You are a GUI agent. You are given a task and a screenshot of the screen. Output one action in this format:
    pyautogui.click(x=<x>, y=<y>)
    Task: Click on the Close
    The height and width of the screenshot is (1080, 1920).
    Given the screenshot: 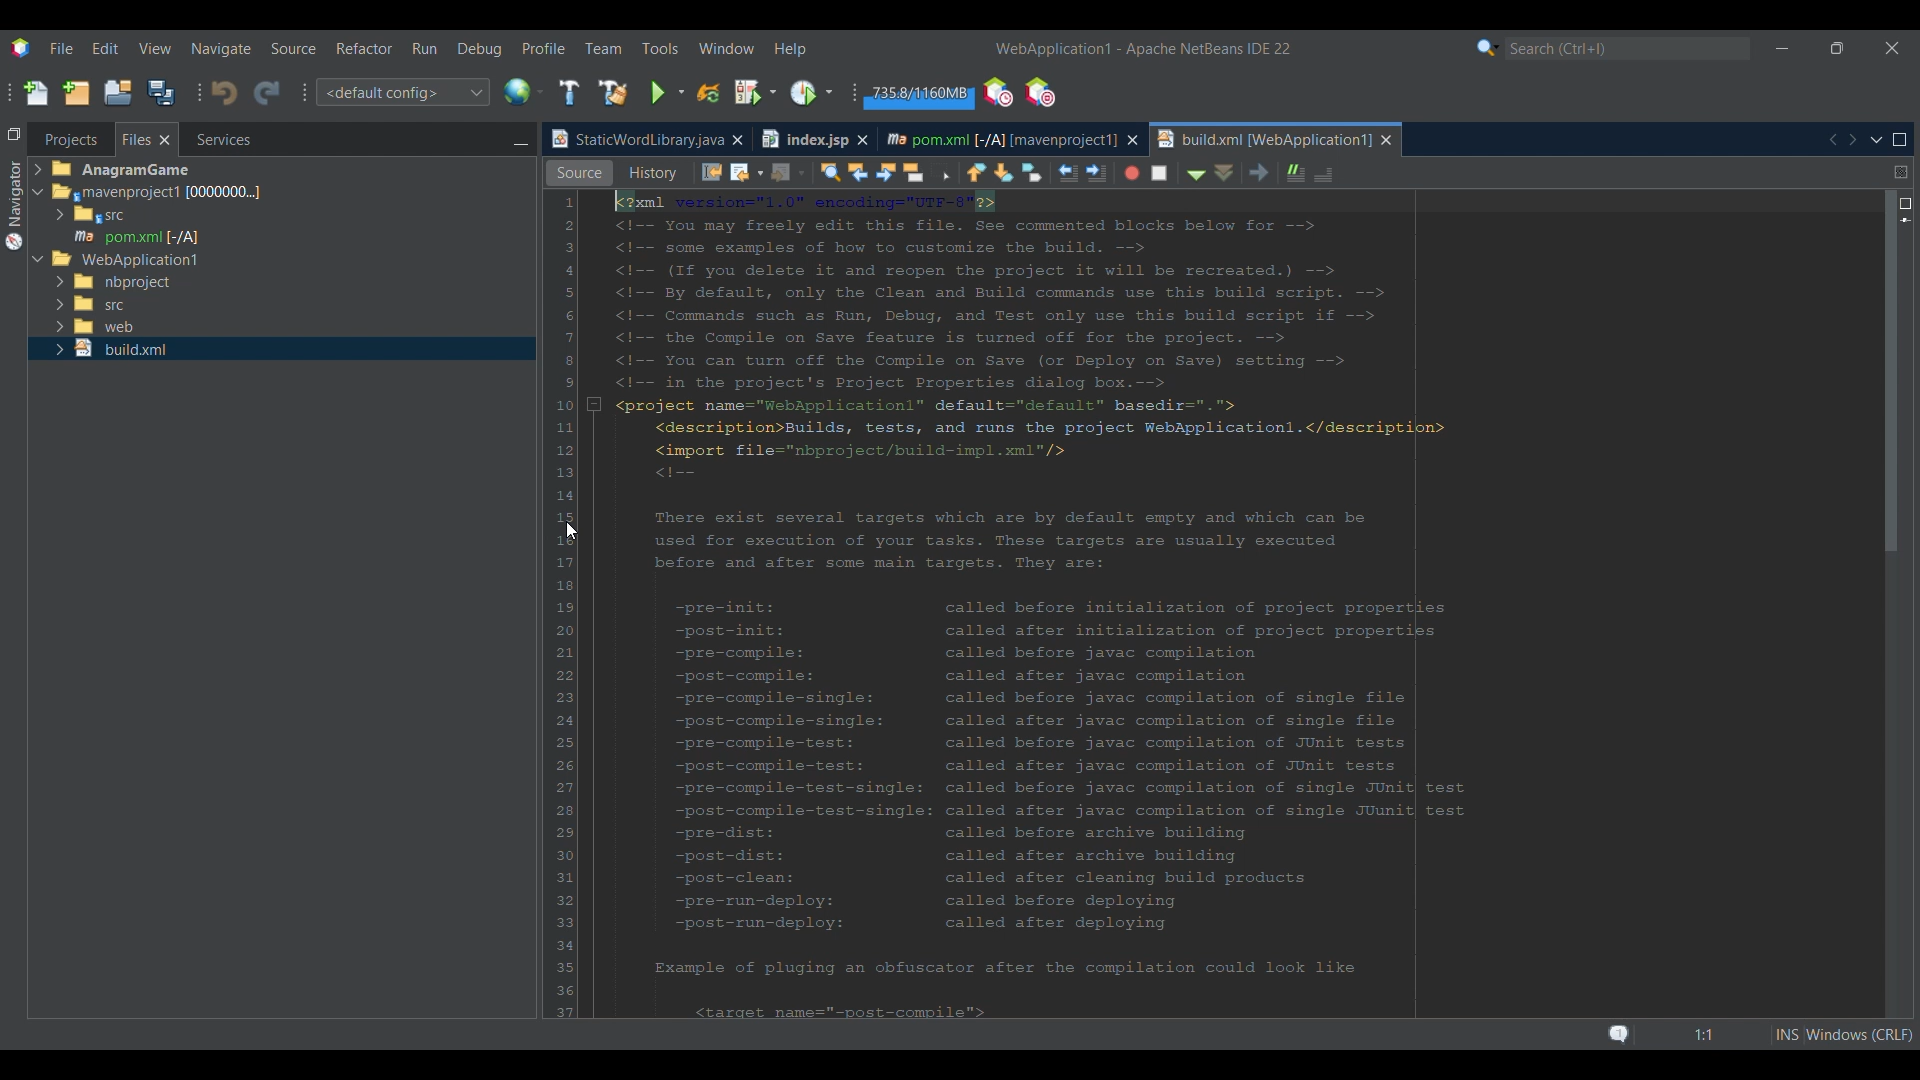 What is the action you would take?
    pyautogui.click(x=1387, y=140)
    